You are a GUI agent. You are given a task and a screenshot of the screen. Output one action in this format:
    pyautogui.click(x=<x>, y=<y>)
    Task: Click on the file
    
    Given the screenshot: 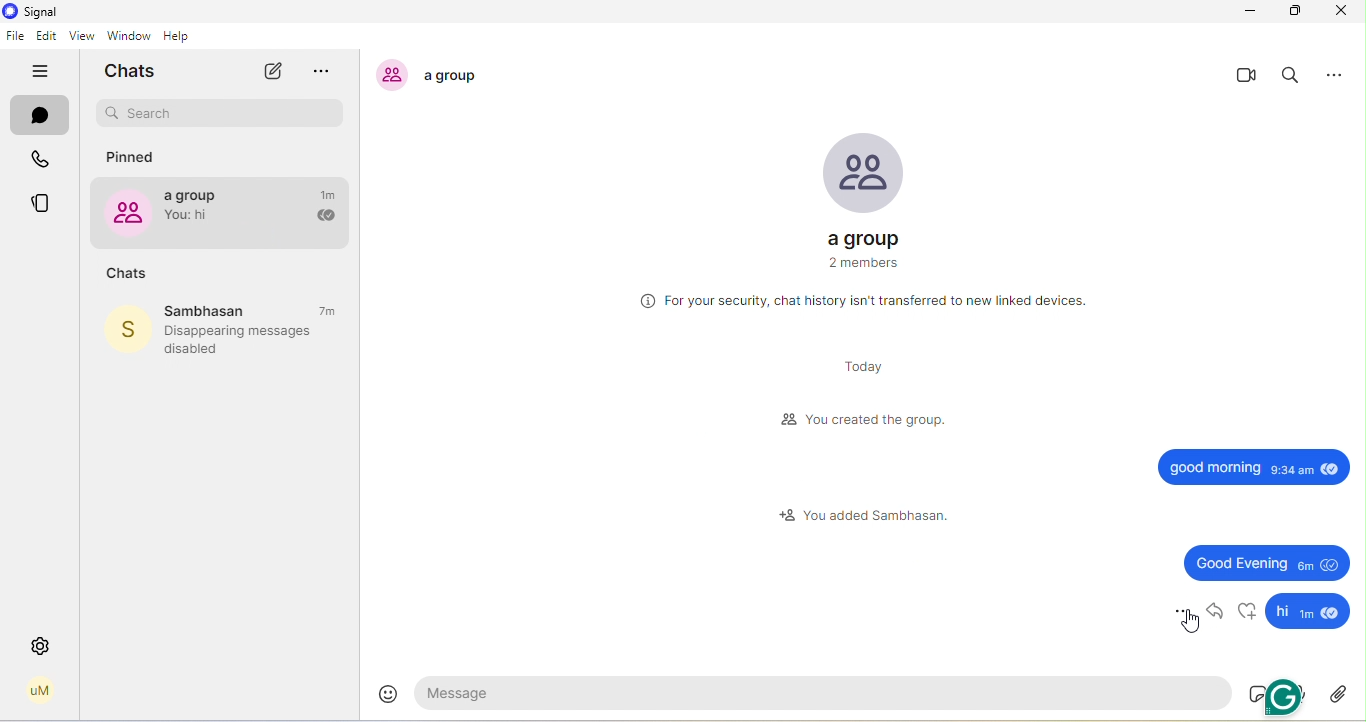 What is the action you would take?
    pyautogui.click(x=15, y=36)
    